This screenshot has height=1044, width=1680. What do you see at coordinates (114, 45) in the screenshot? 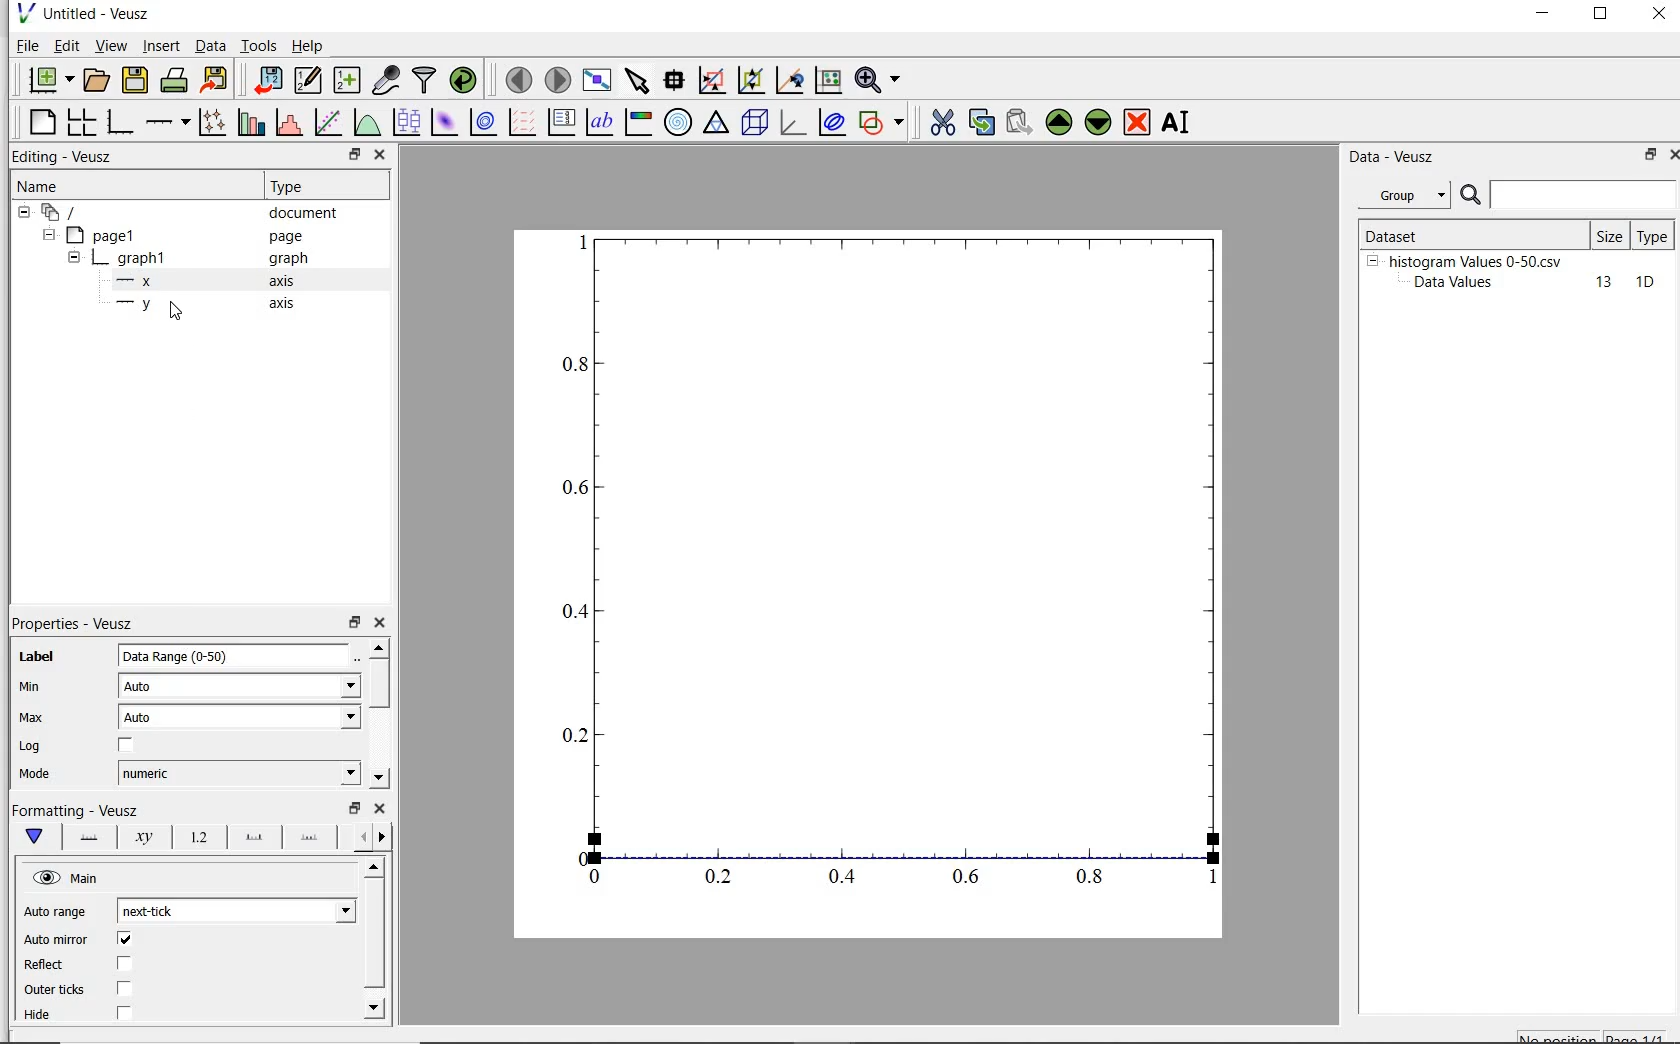
I see `view` at bounding box center [114, 45].